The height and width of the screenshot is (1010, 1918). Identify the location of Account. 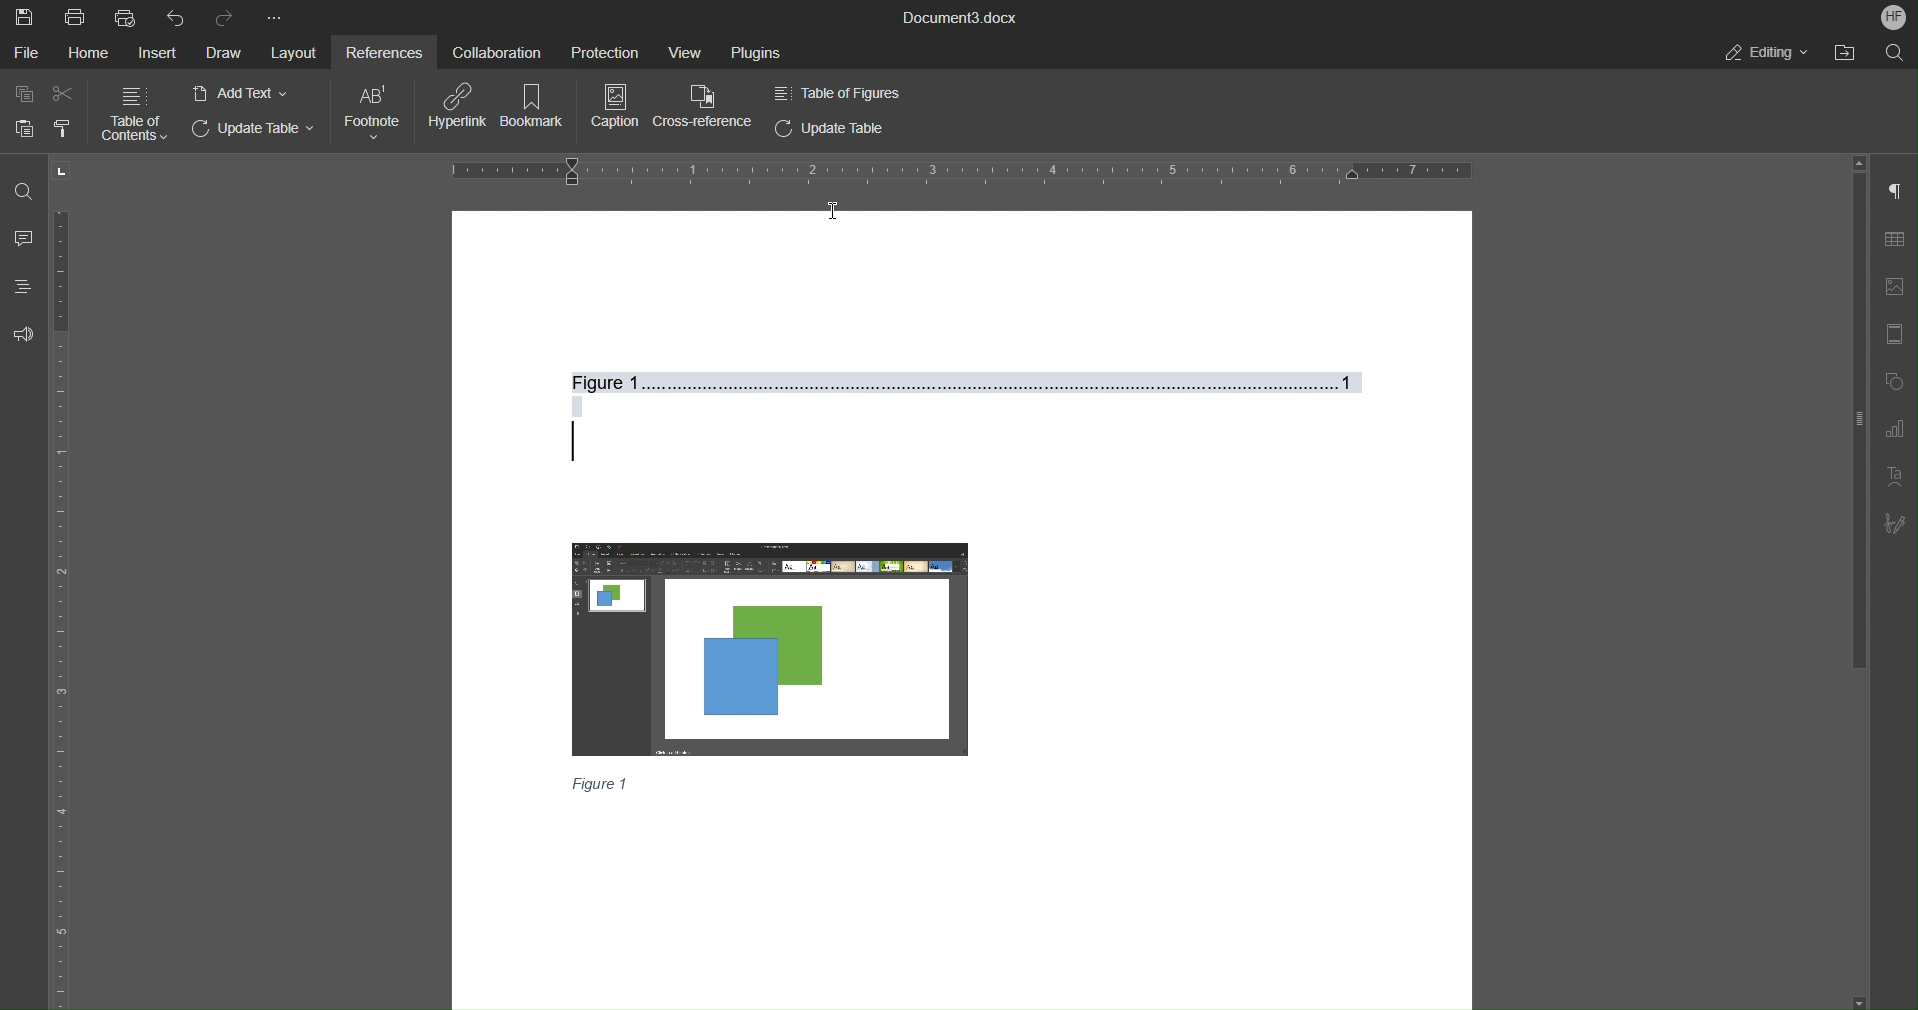
(1893, 16).